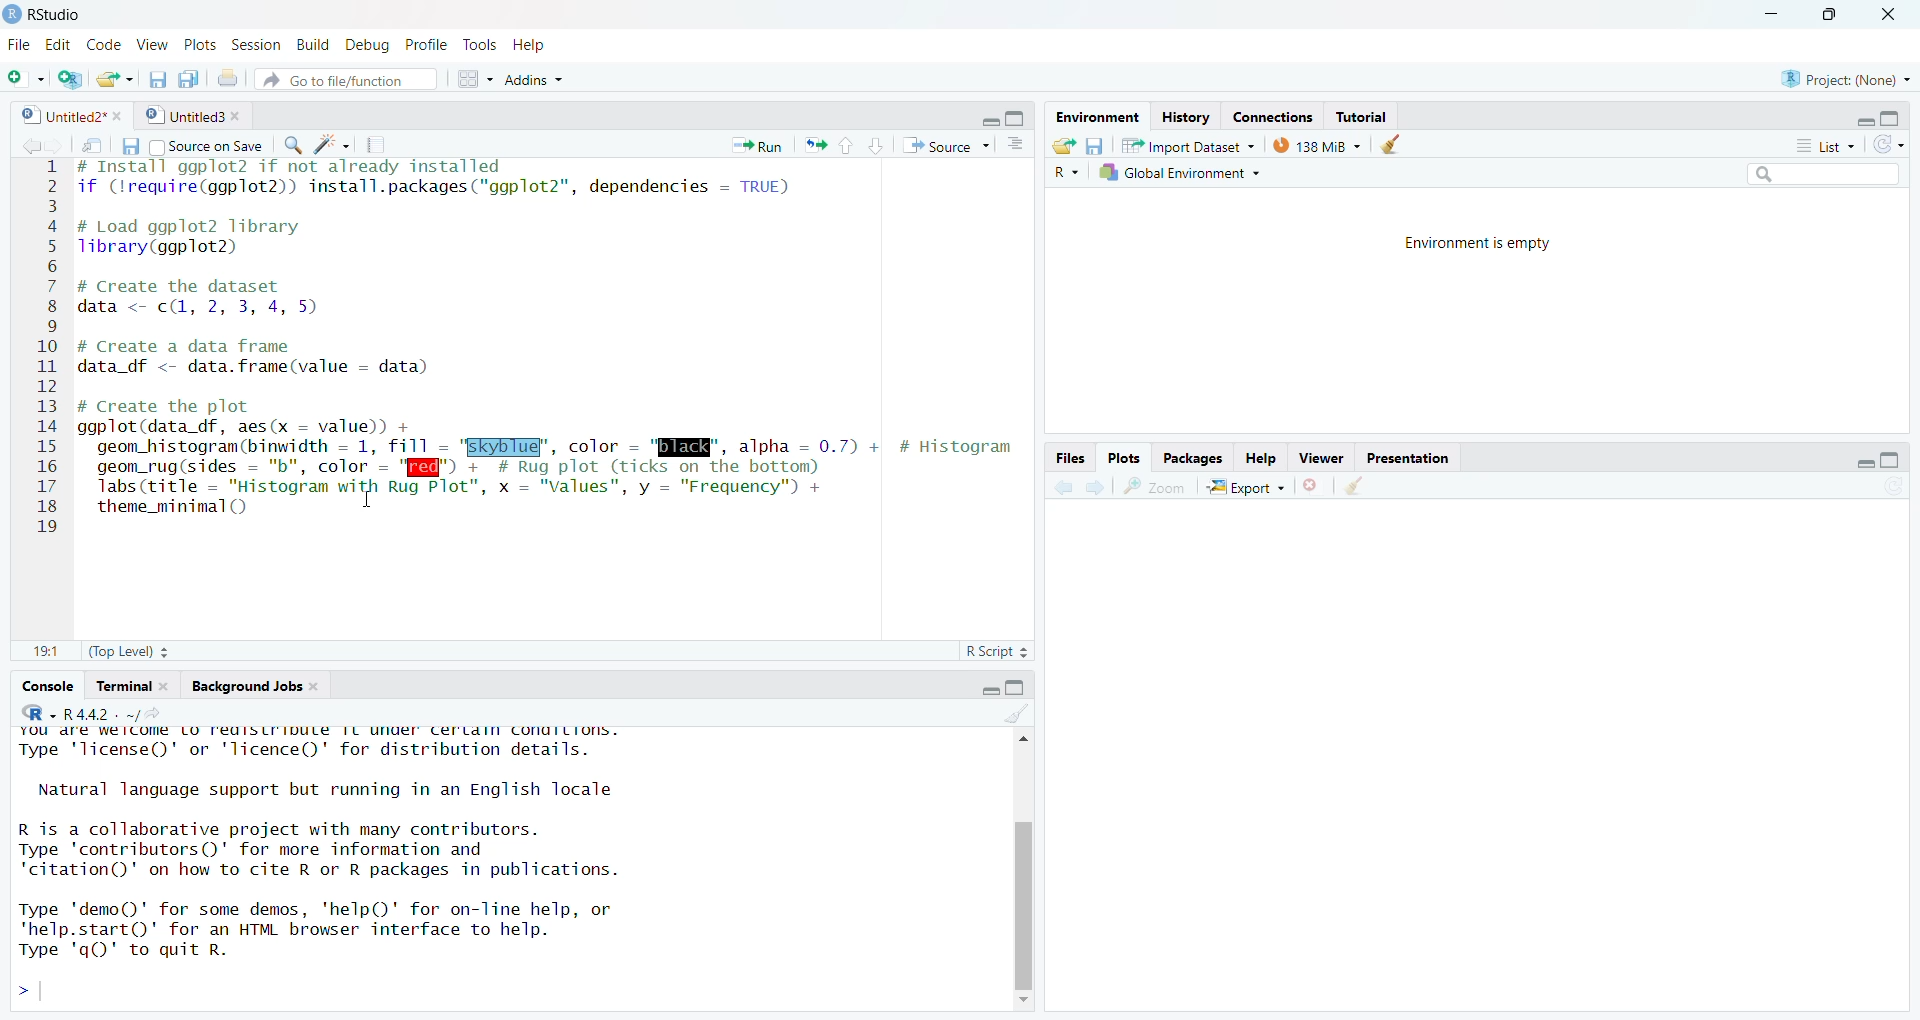 This screenshot has height=1020, width=1920. Describe the element at coordinates (531, 42) in the screenshot. I see `Help` at that location.